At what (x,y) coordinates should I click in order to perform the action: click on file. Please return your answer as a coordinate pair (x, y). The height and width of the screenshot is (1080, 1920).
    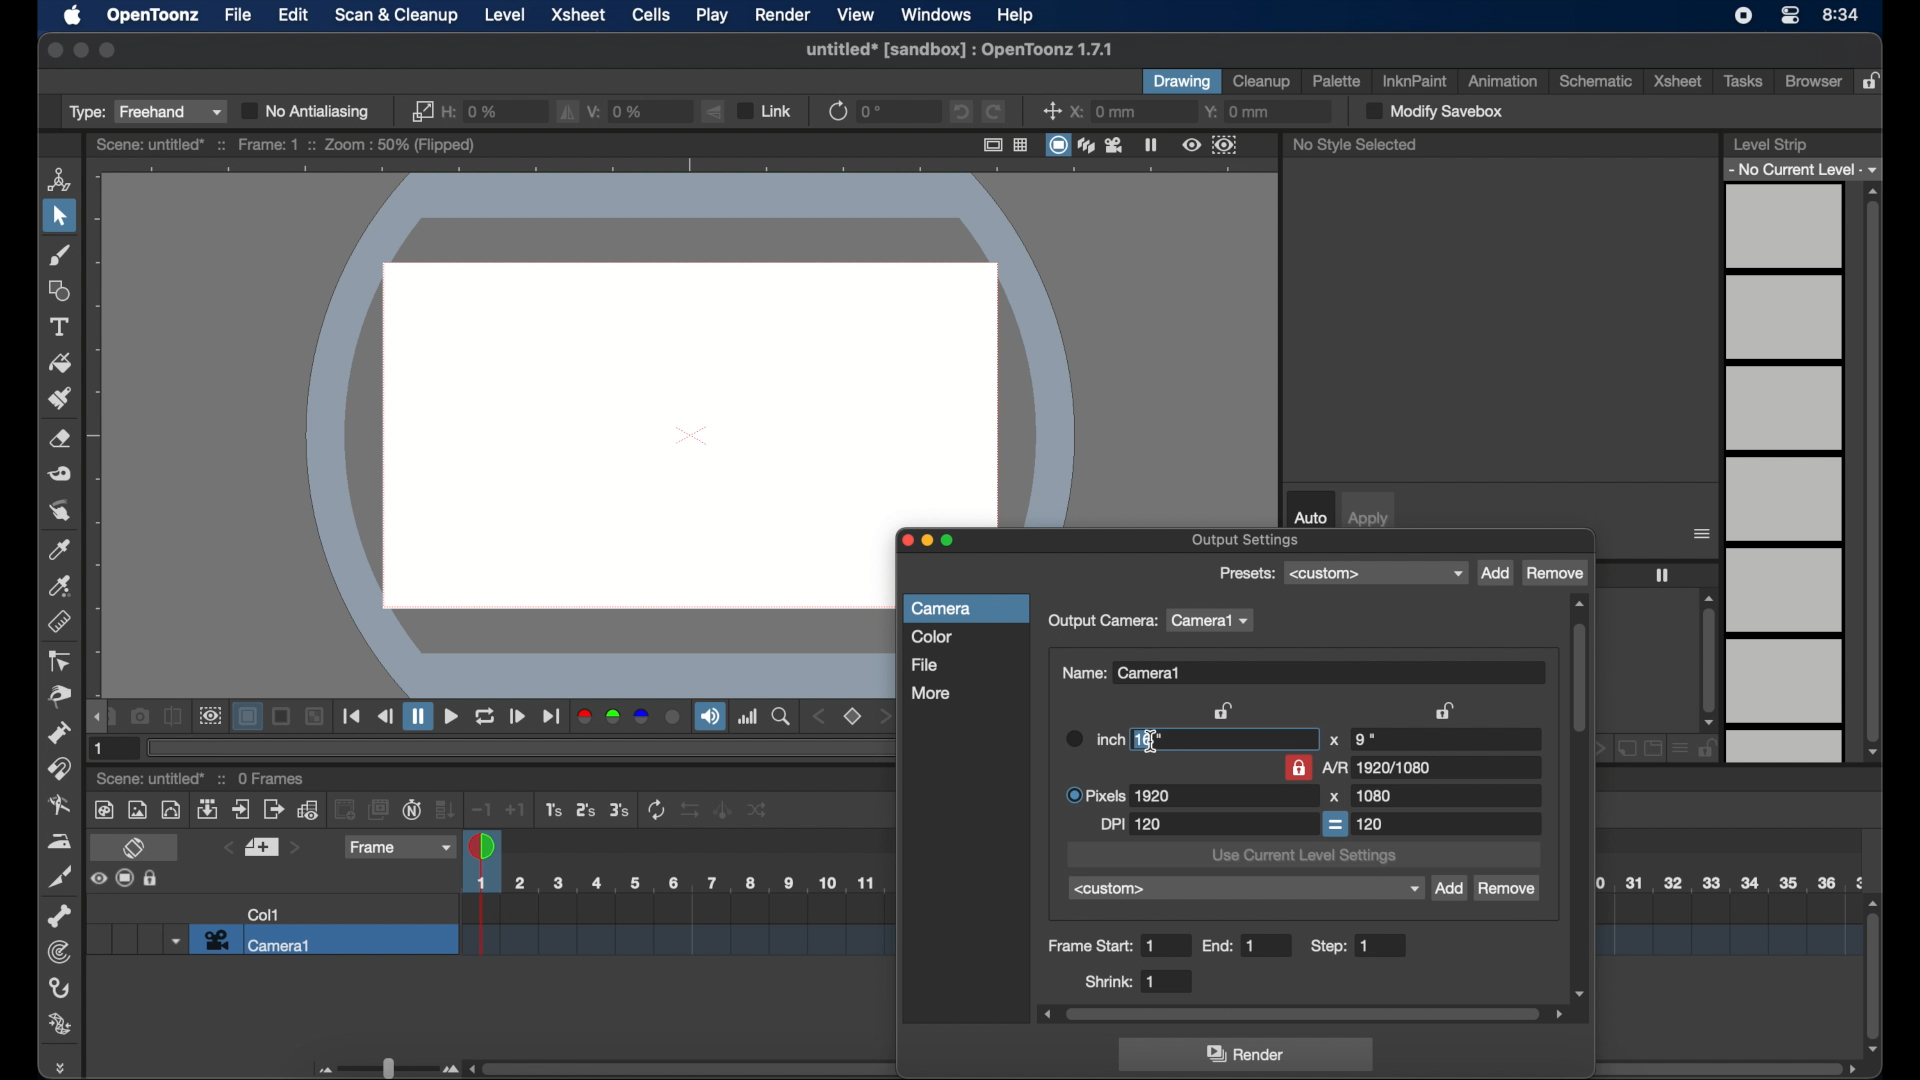
    Looking at the image, I should click on (924, 664).